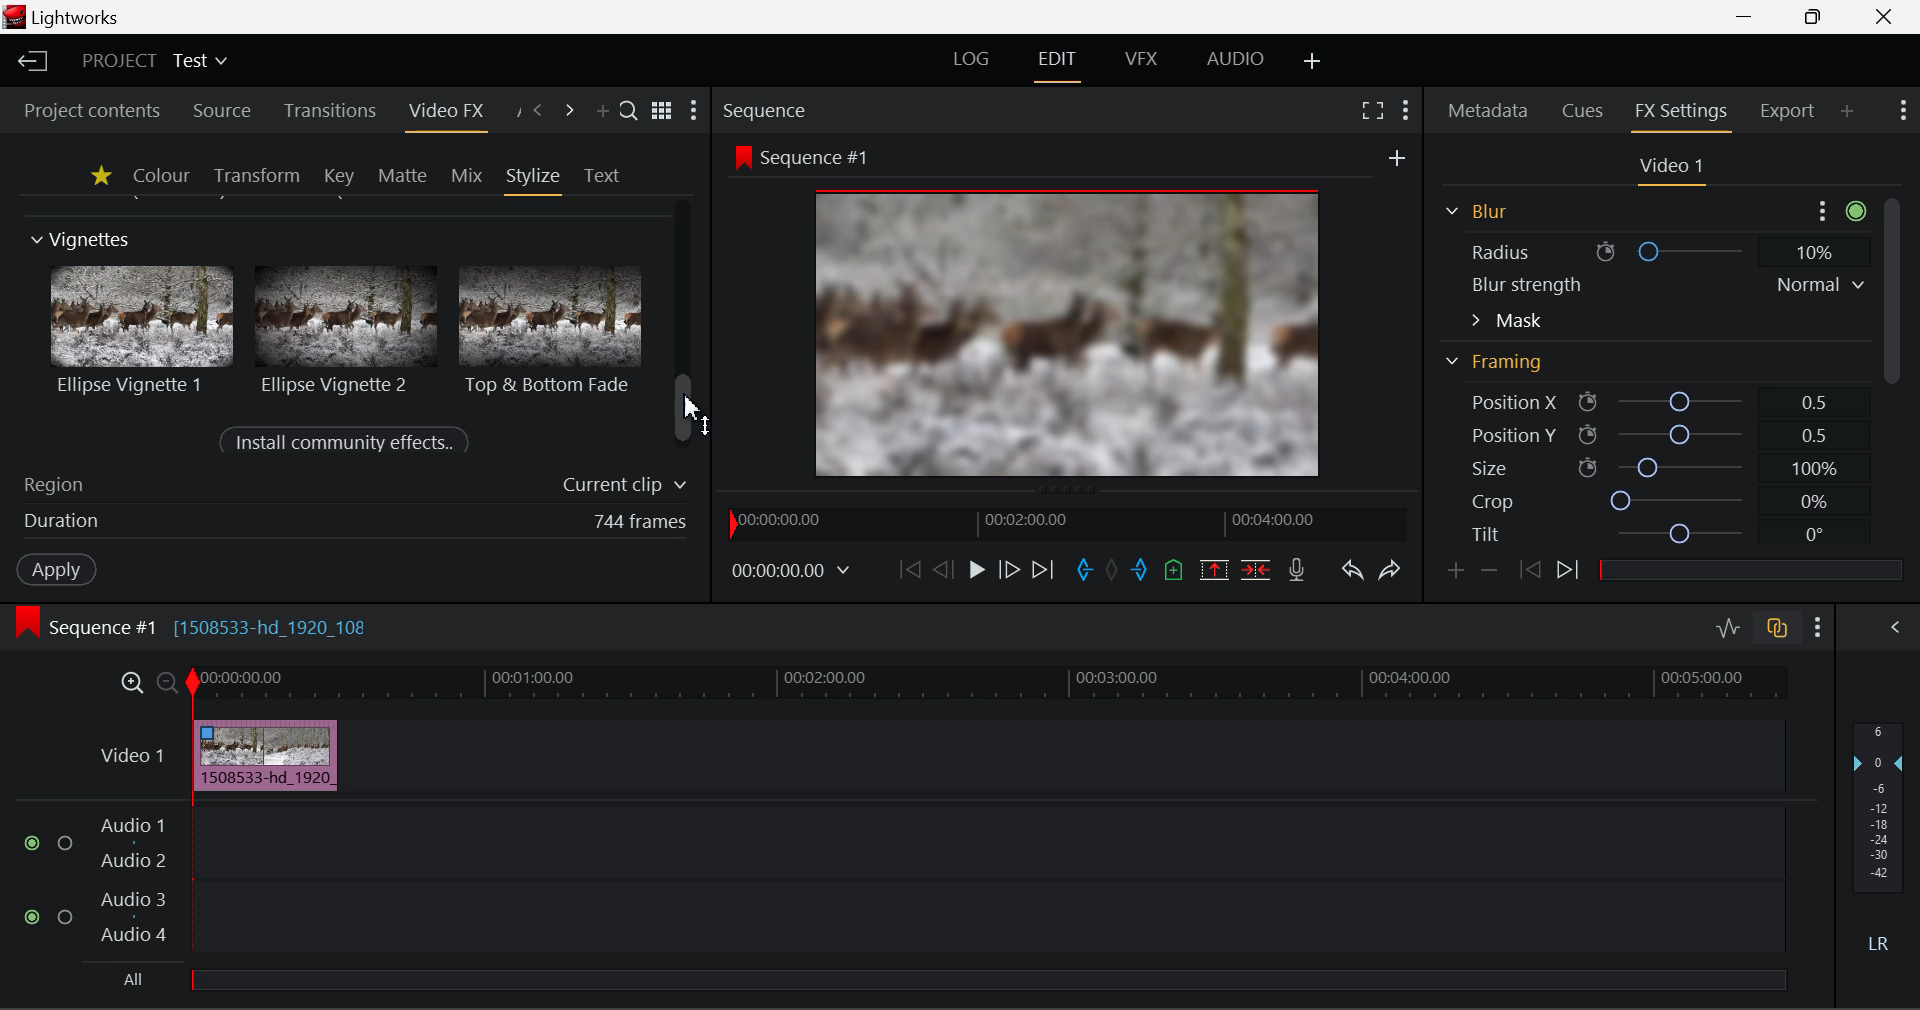 The height and width of the screenshot is (1010, 1920). What do you see at coordinates (350, 524) in the screenshot?
I see `Duration` at bounding box center [350, 524].